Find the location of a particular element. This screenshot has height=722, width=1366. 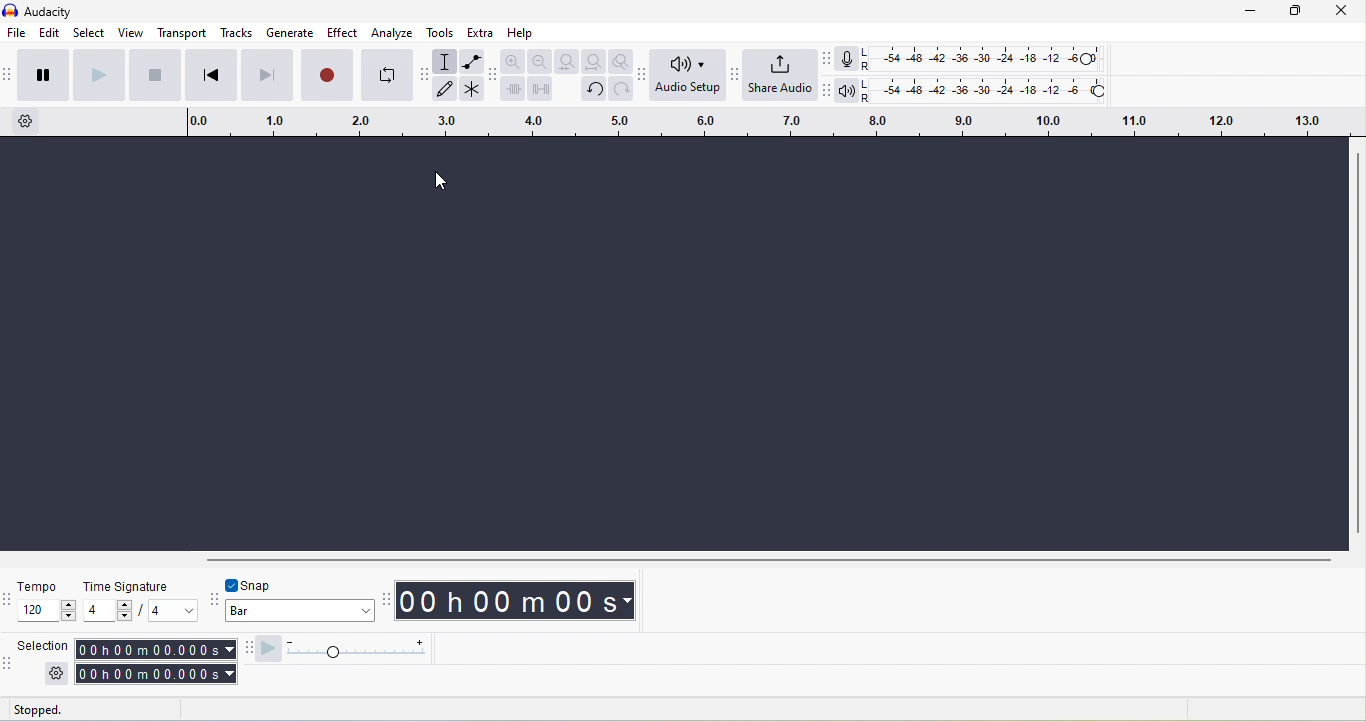

audacity time toolbar is located at coordinates (391, 602).